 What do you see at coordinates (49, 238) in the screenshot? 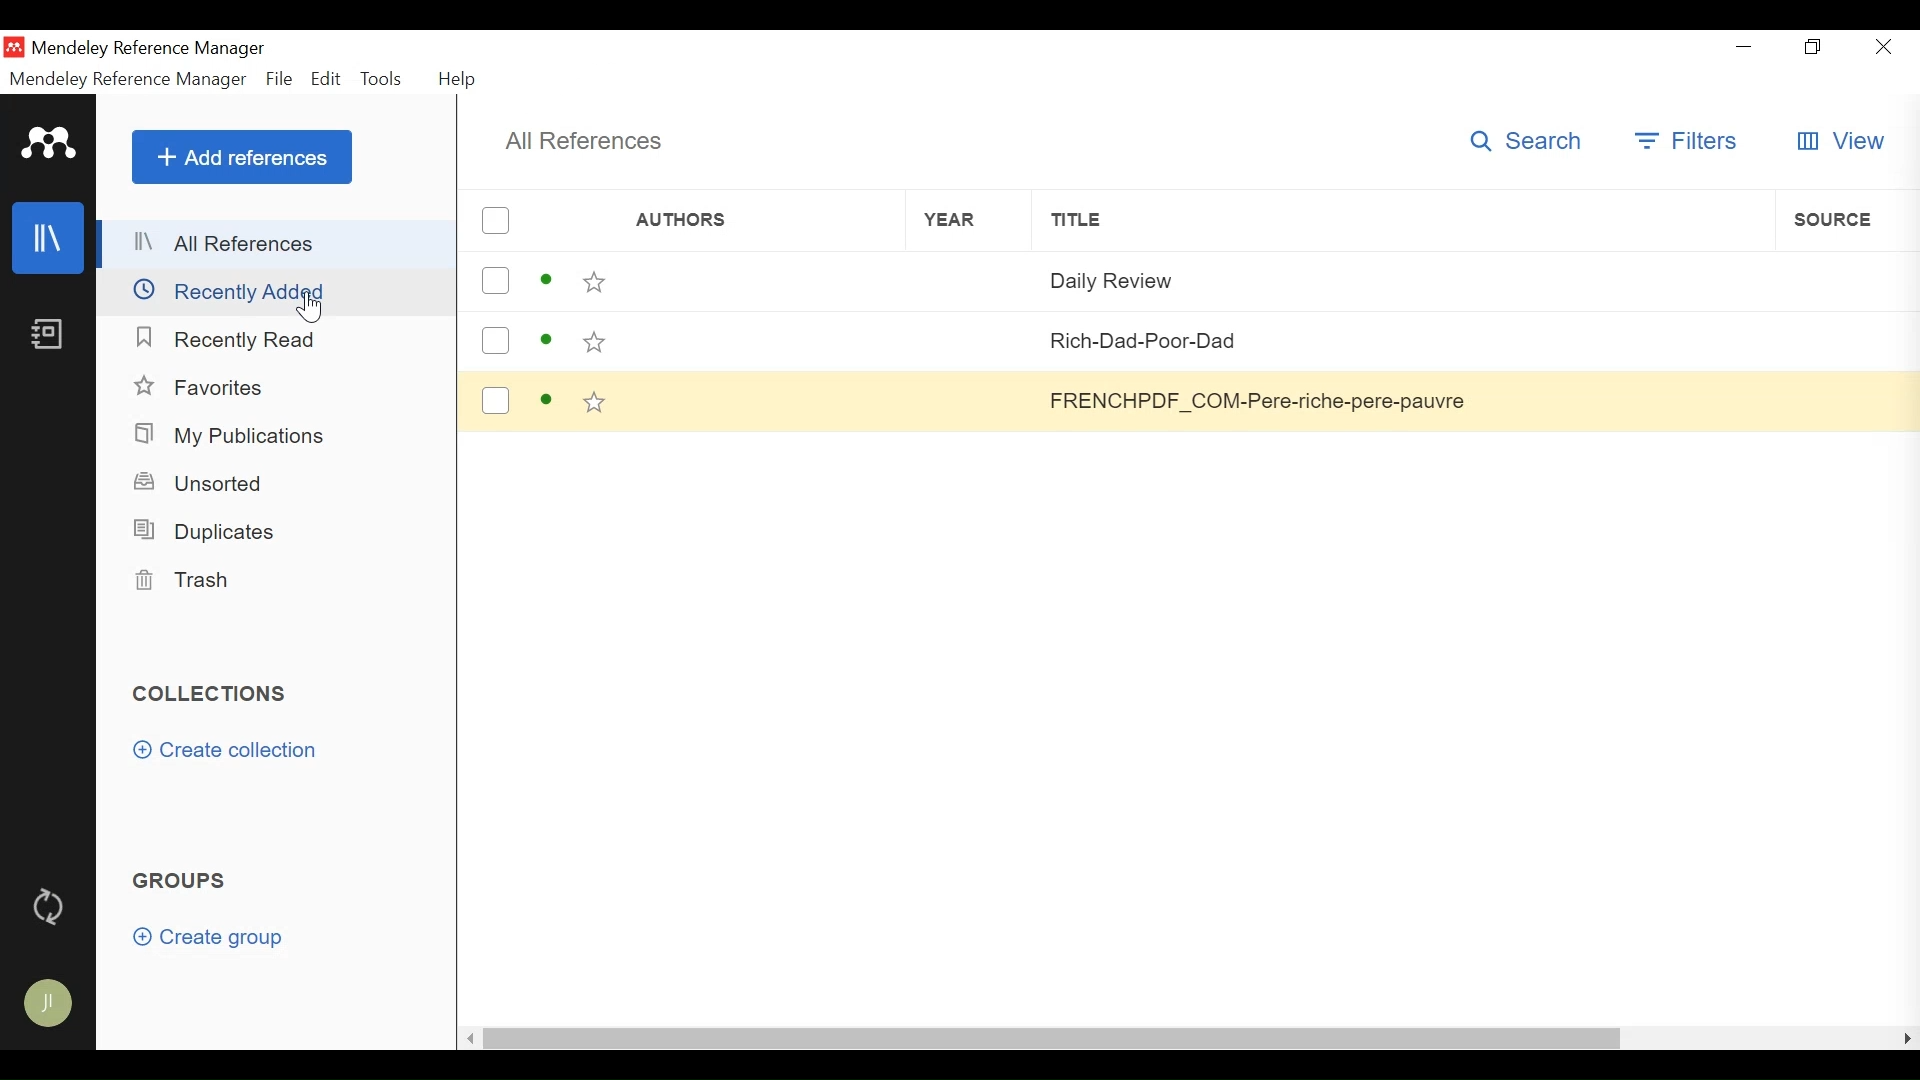
I see `Library` at bounding box center [49, 238].